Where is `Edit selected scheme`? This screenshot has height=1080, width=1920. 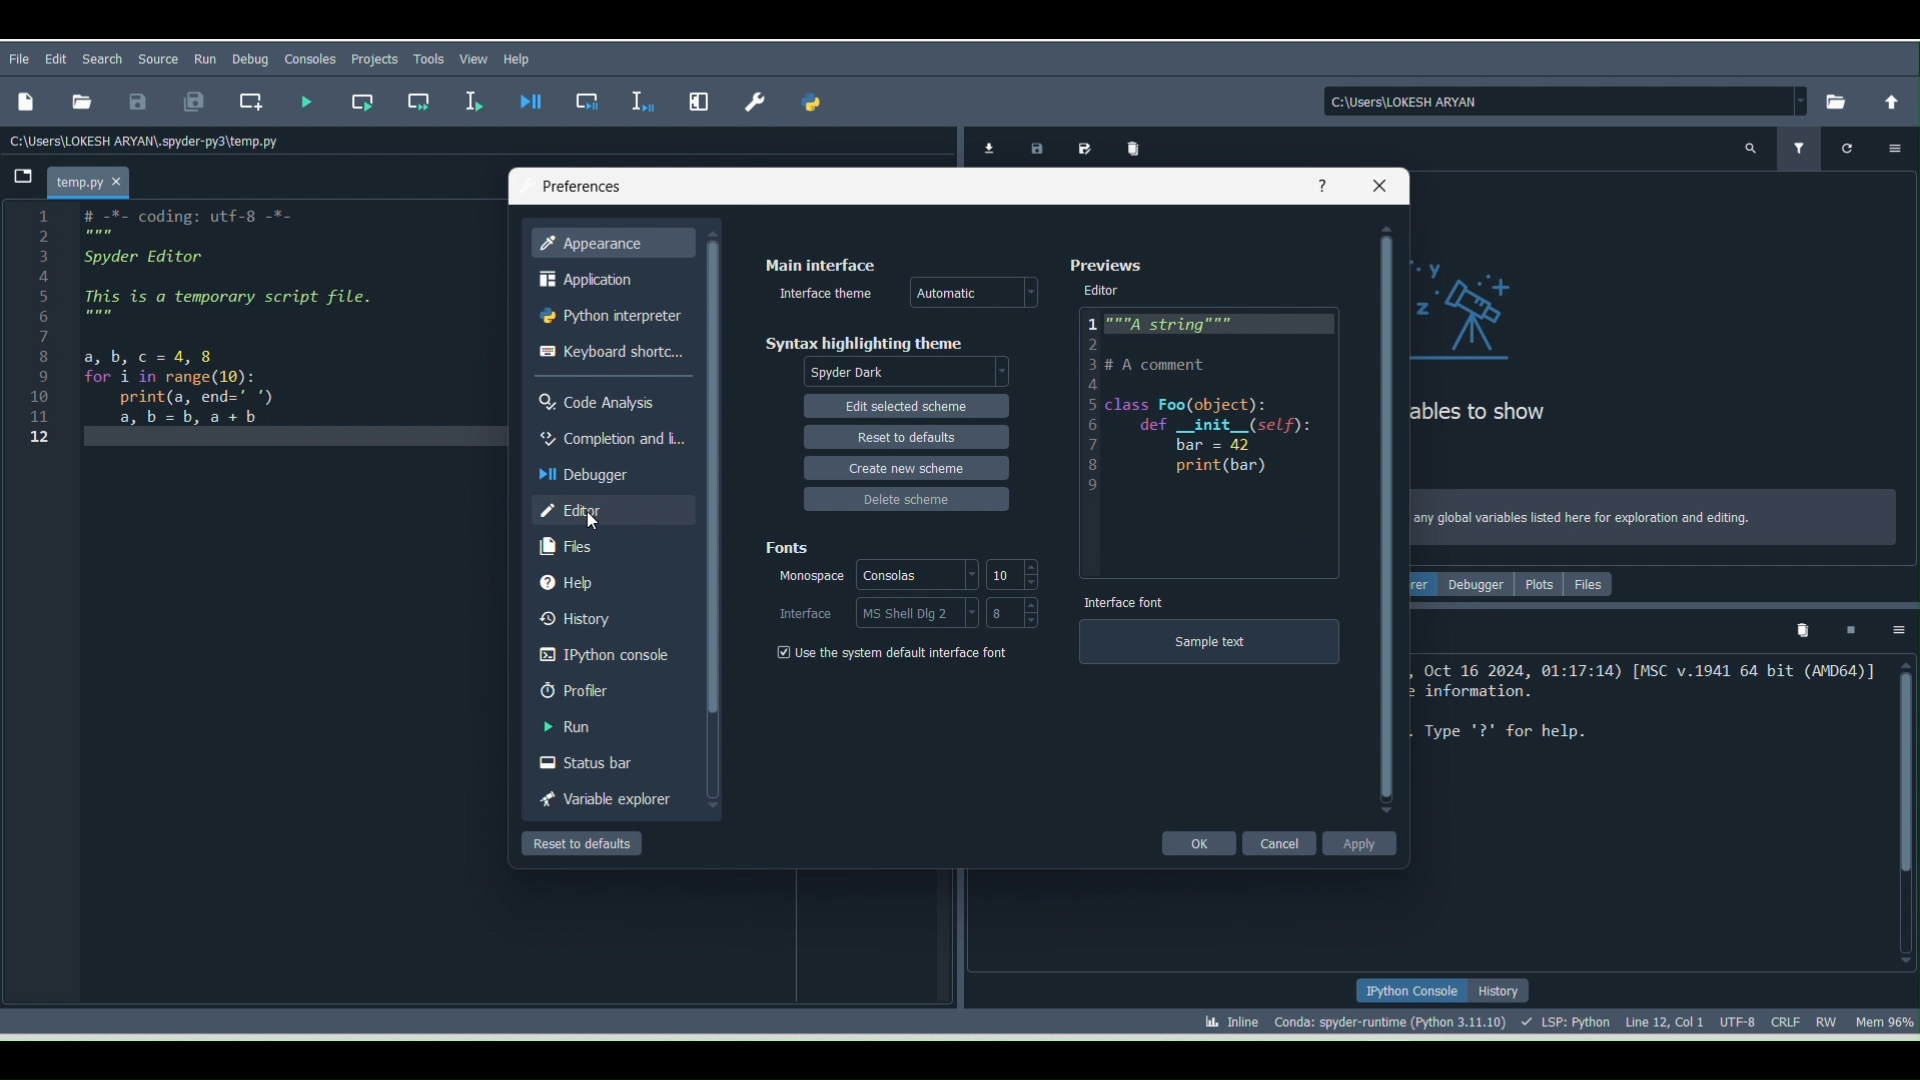 Edit selected scheme is located at coordinates (912, 406).